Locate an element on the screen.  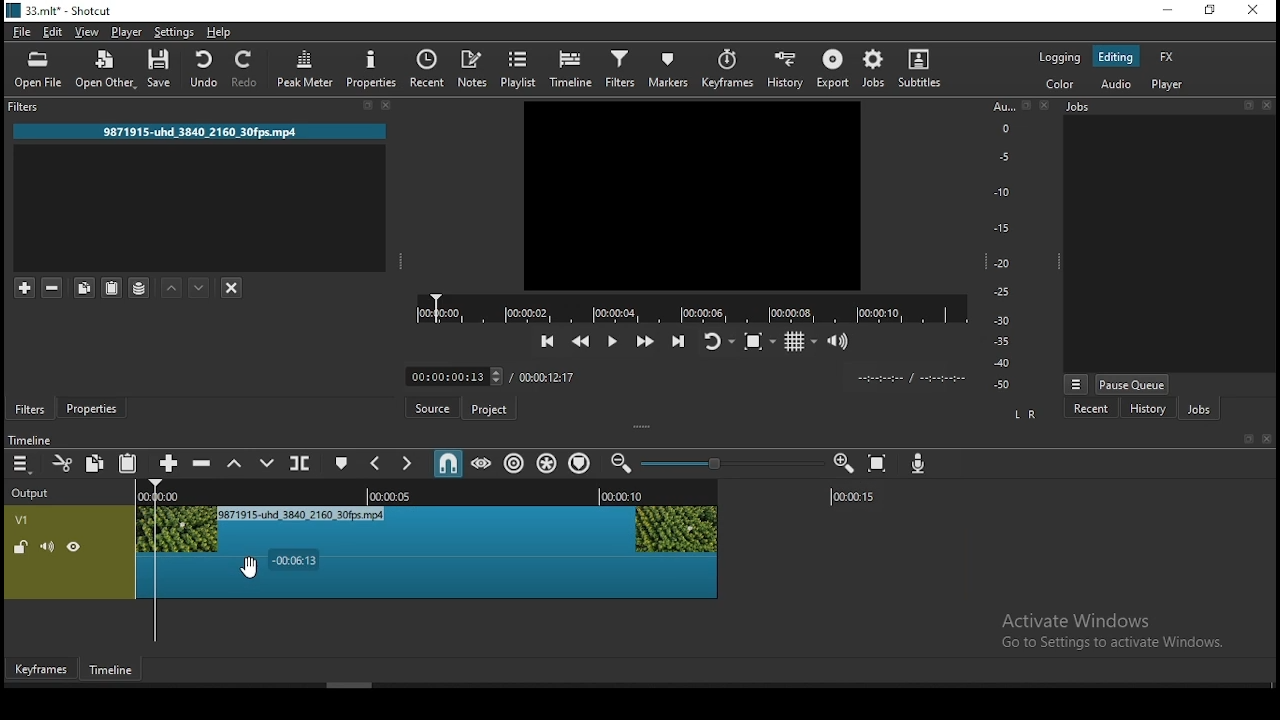
bookmark is located at coordinates (1245, 439).